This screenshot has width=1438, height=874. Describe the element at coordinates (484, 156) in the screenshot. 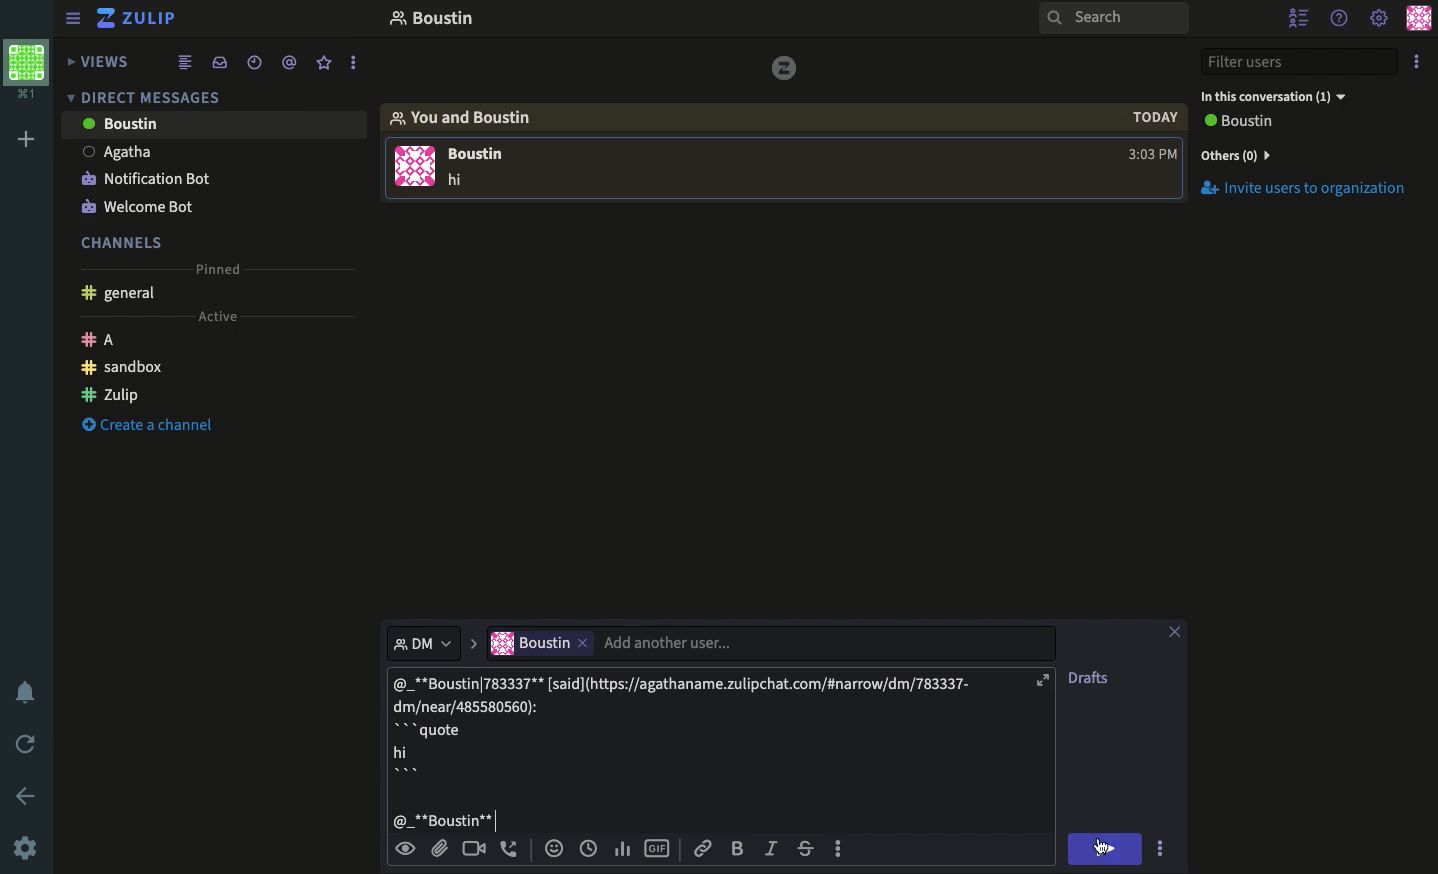

I see `USER` at that location.